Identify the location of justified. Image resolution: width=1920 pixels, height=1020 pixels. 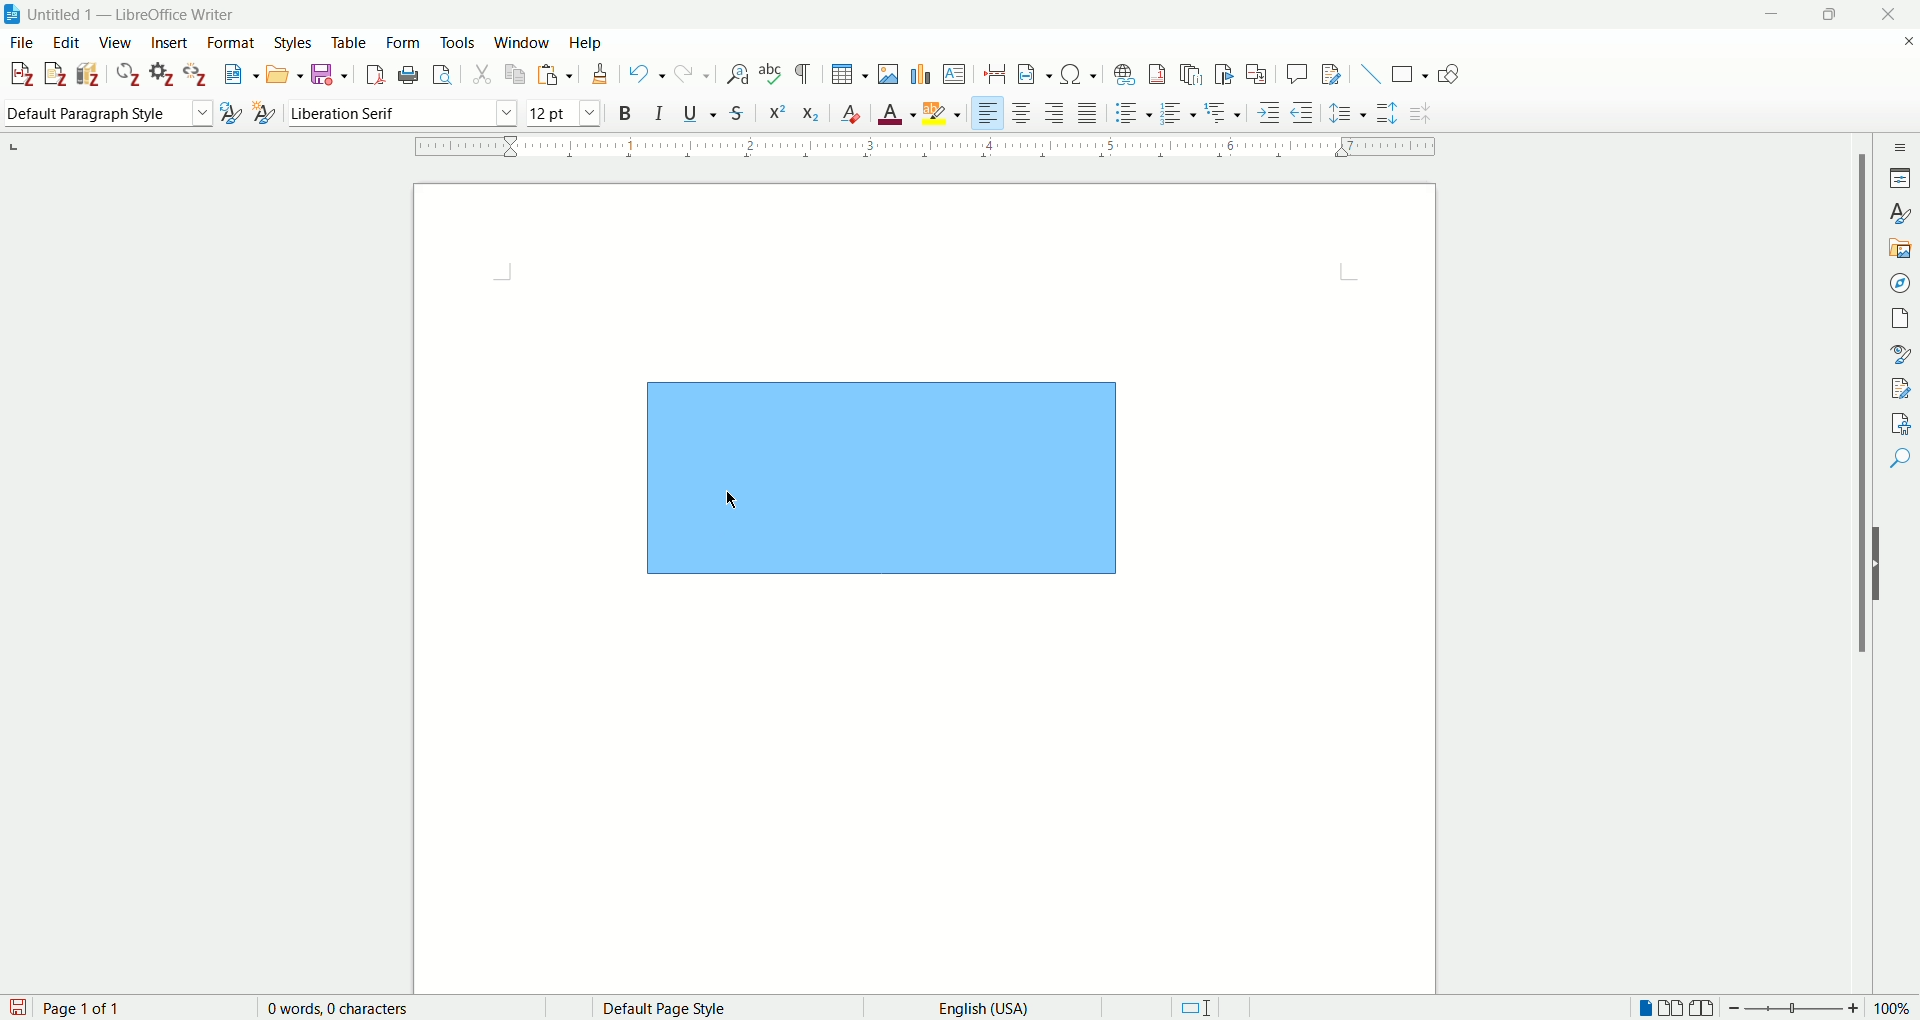
(1087, 111).